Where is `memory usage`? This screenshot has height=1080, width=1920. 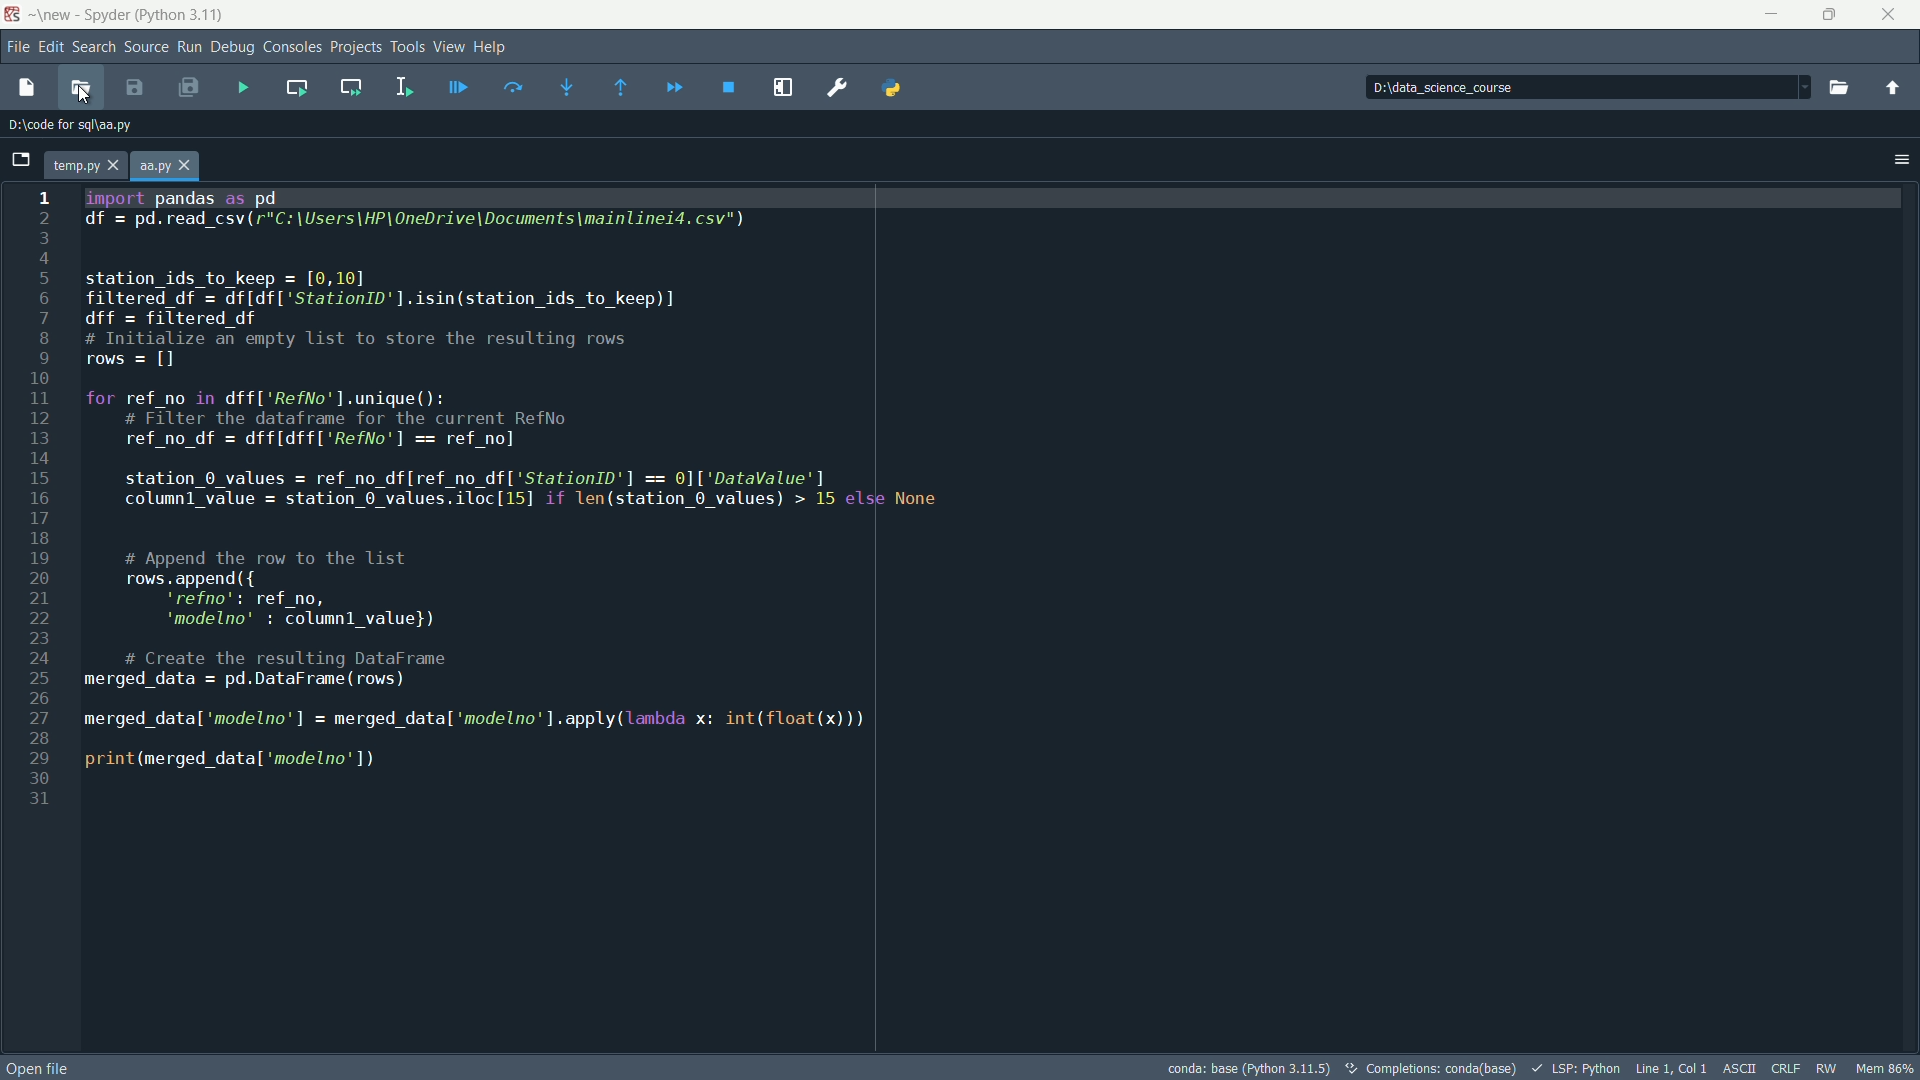
memory usage is located at coordinates (1886, 1068).